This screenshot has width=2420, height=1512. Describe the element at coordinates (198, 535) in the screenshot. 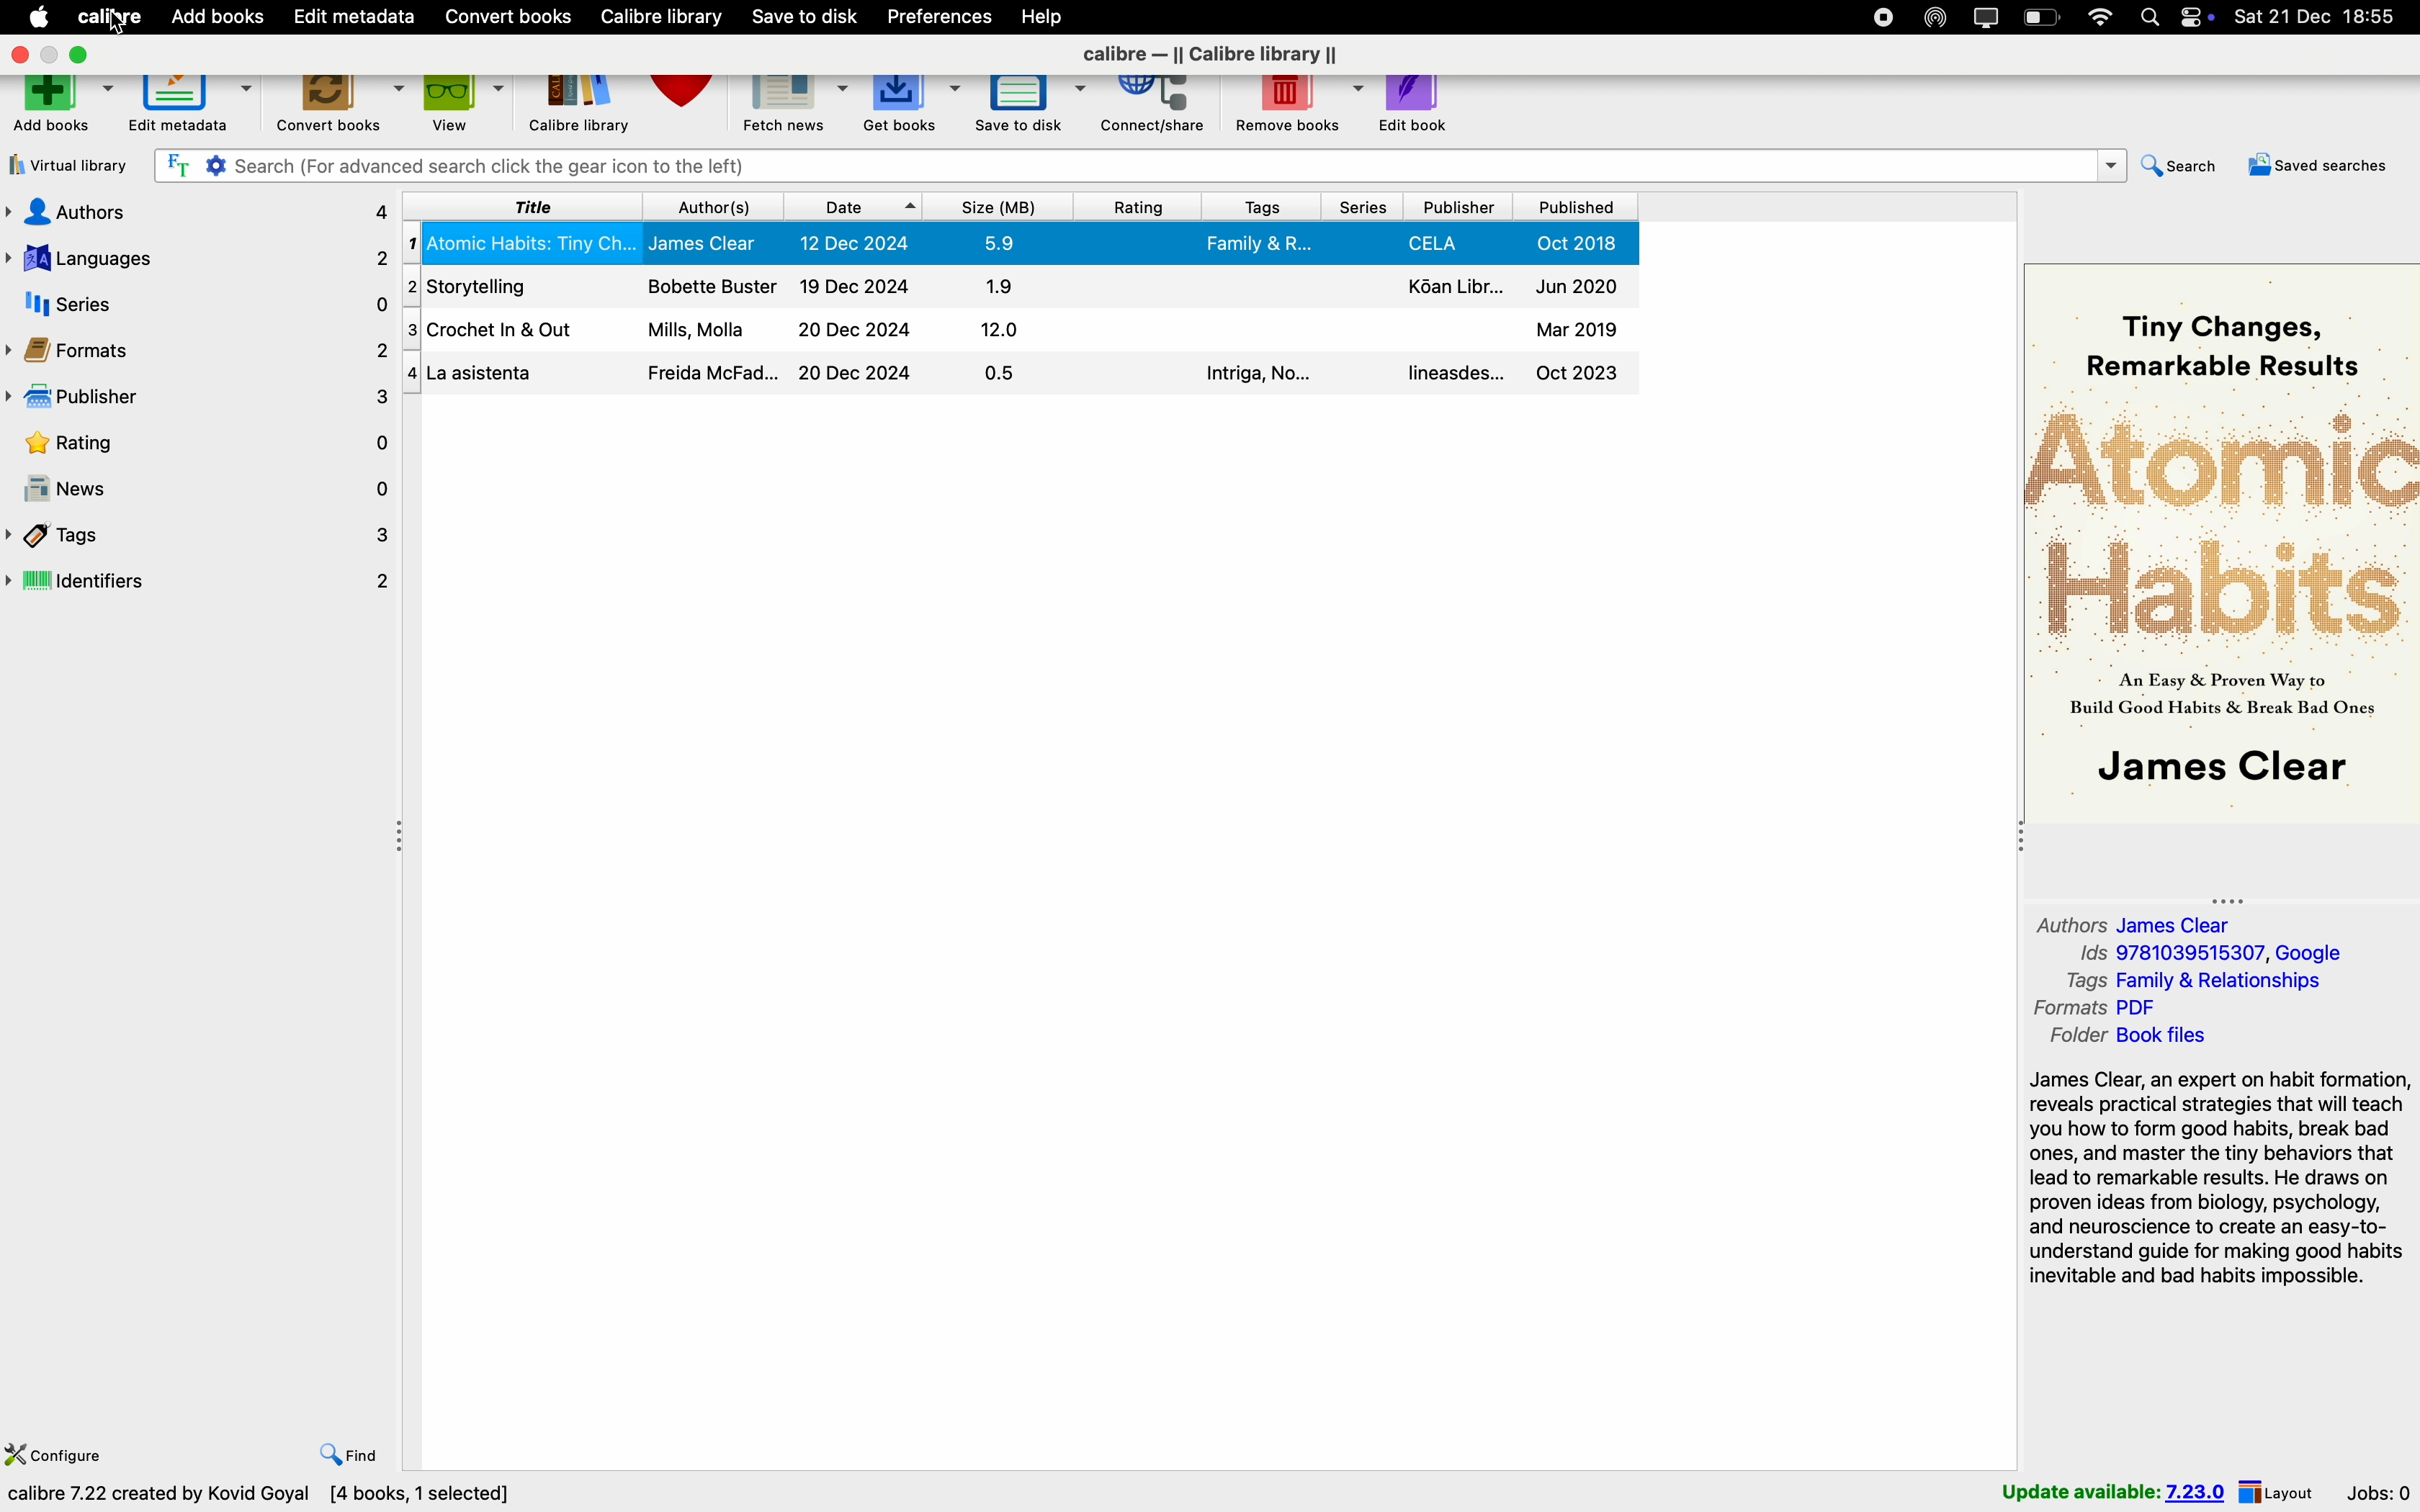

I see `tags` at that location.